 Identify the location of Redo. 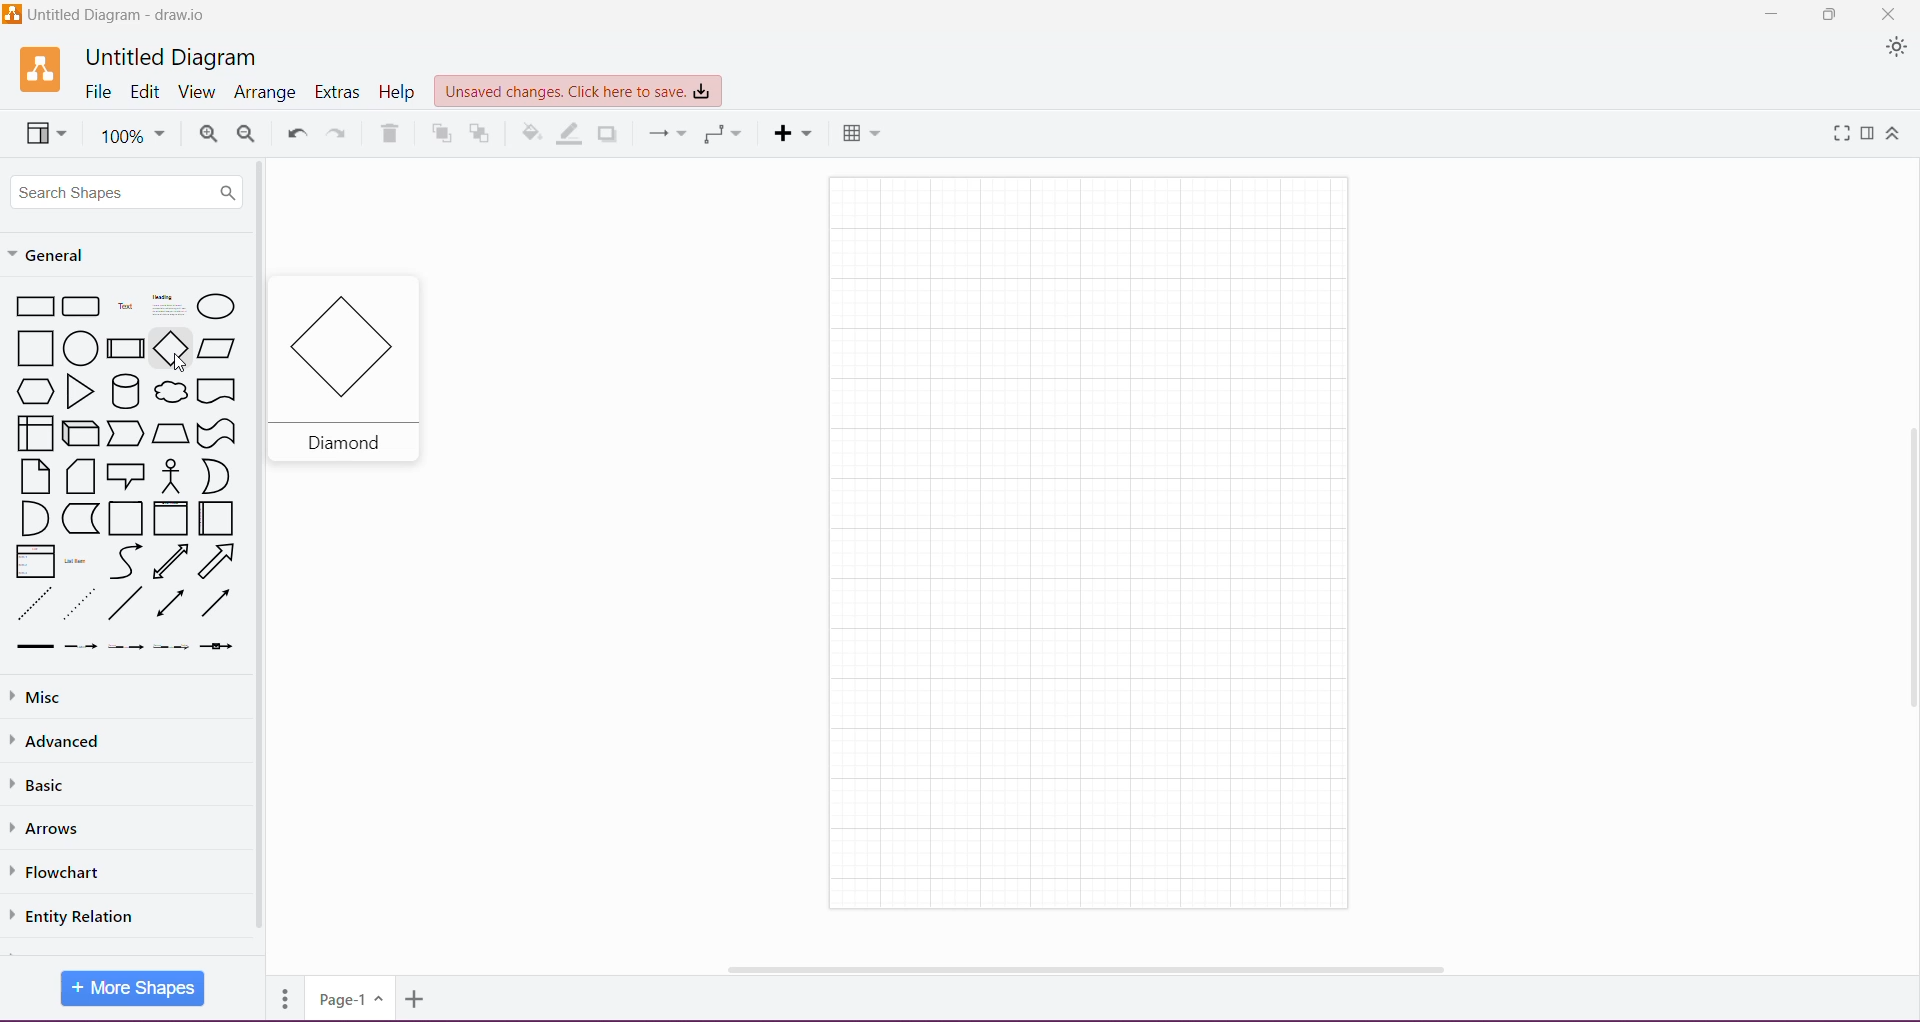
(342, 133).